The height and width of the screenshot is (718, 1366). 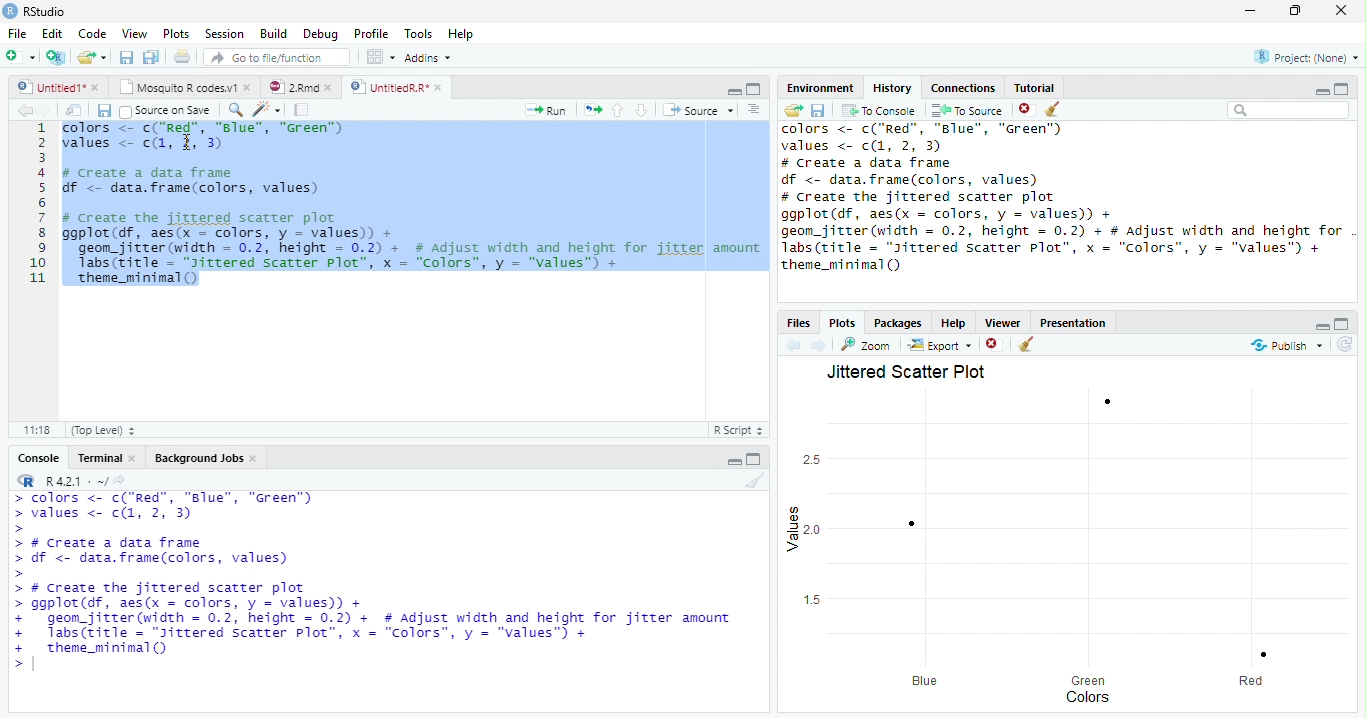 What do you see at coordinates (866, 345) in the screenshot?
I see `Zoom` at bounding box center [866, 345].